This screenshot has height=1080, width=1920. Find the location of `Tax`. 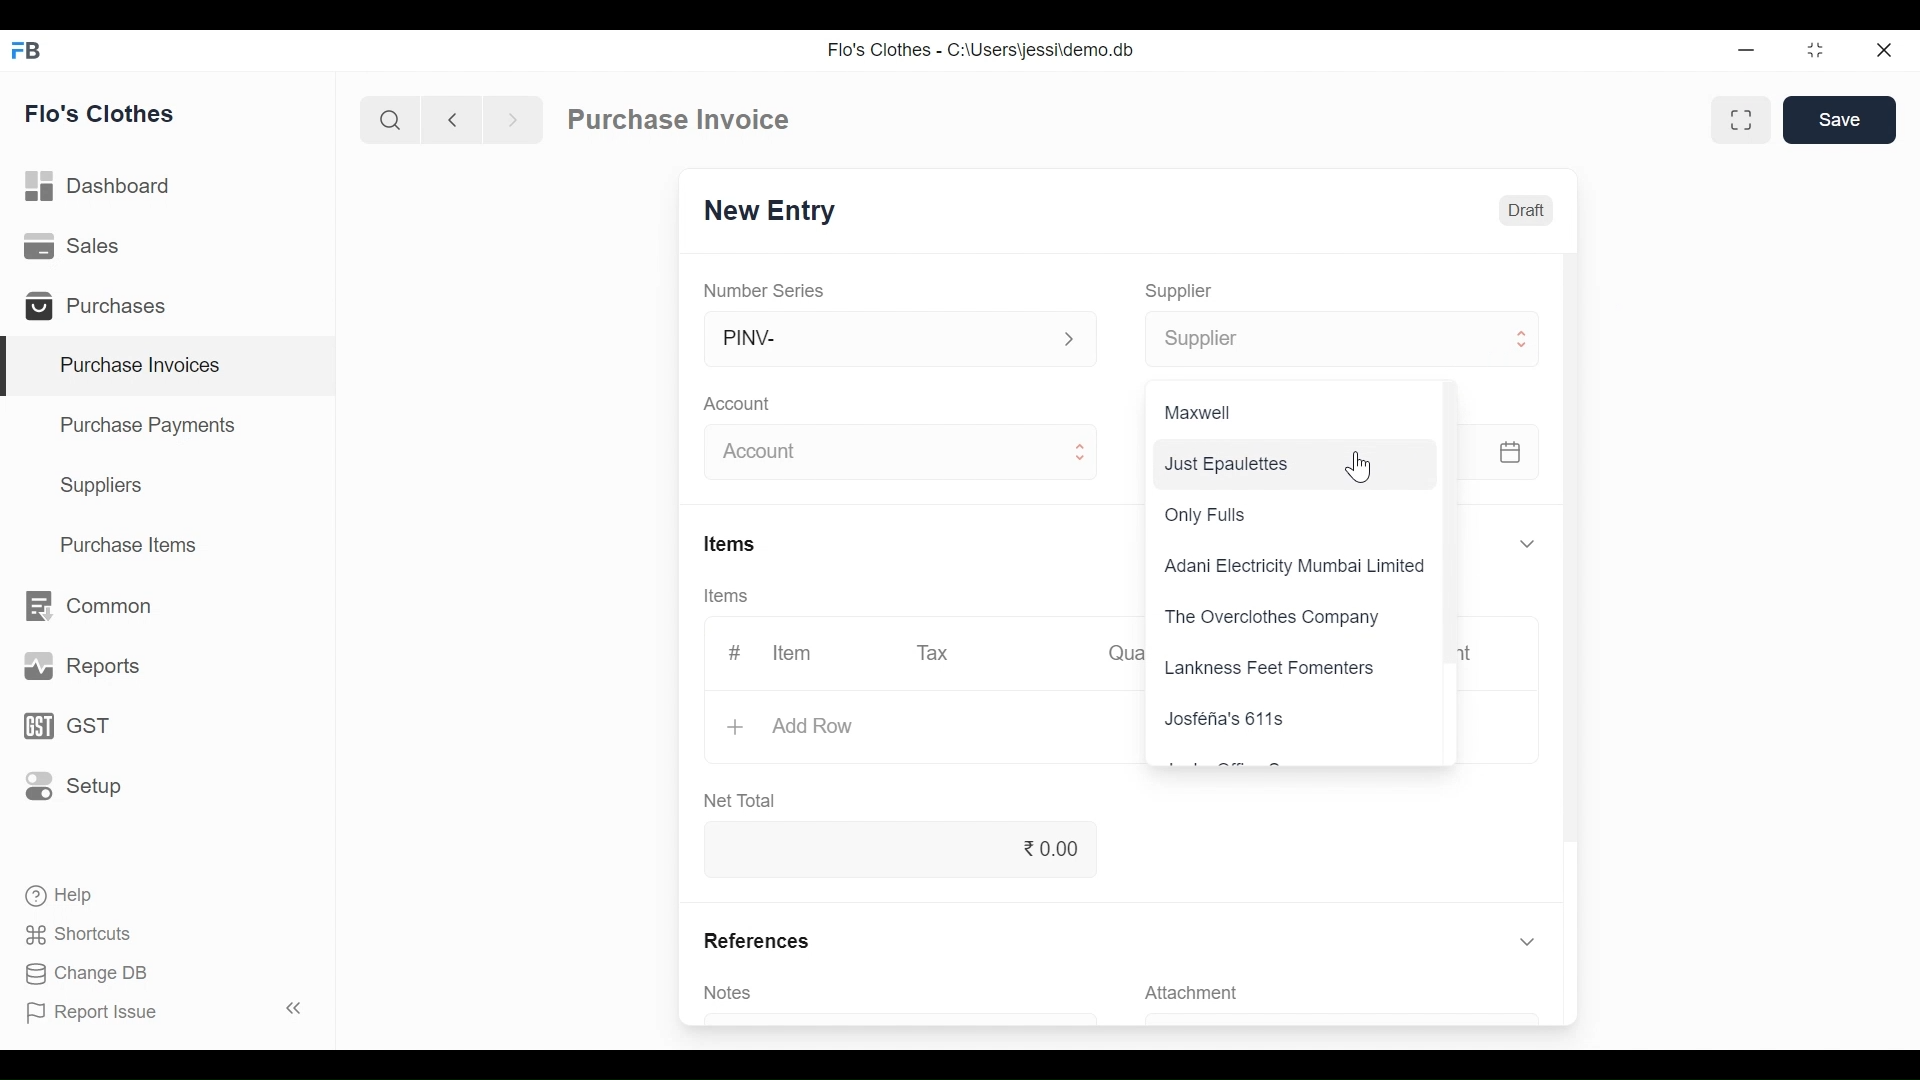

Tax is located at coordinates (939, 654).